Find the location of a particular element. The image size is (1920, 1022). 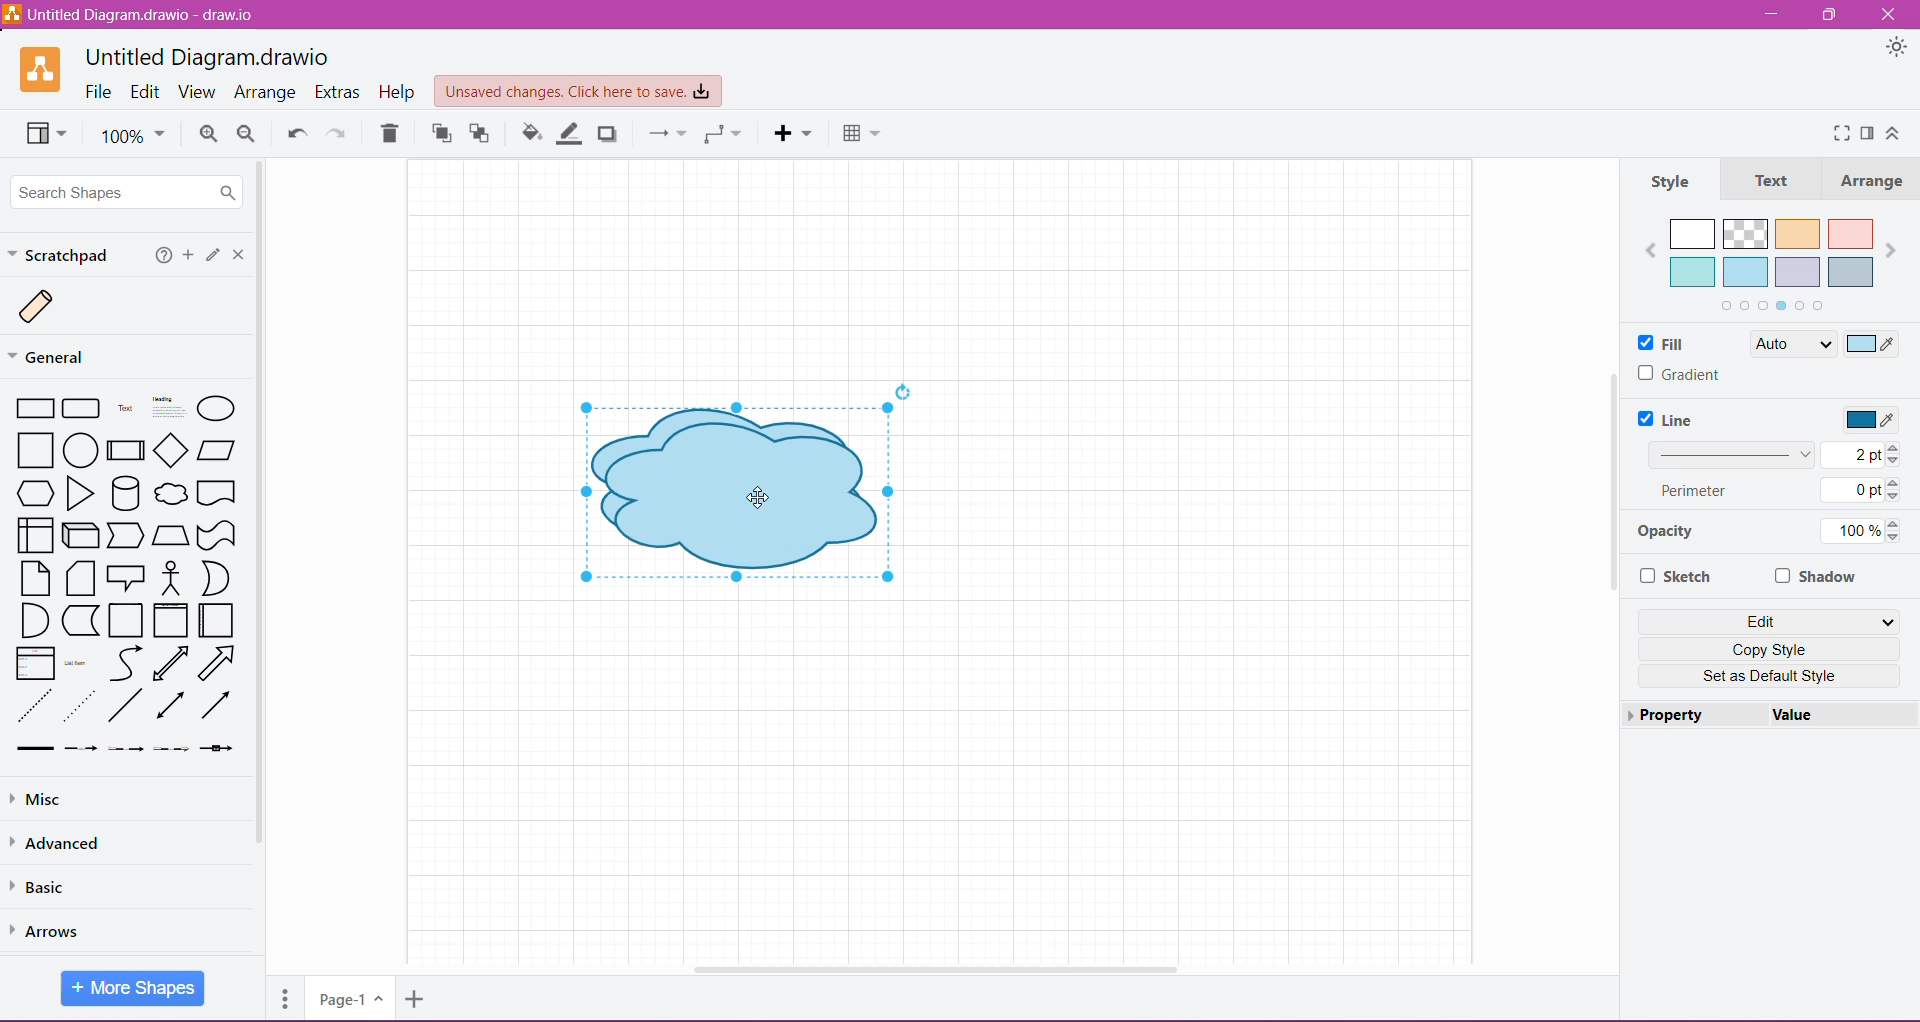

General is located at coordinates (58, 356).